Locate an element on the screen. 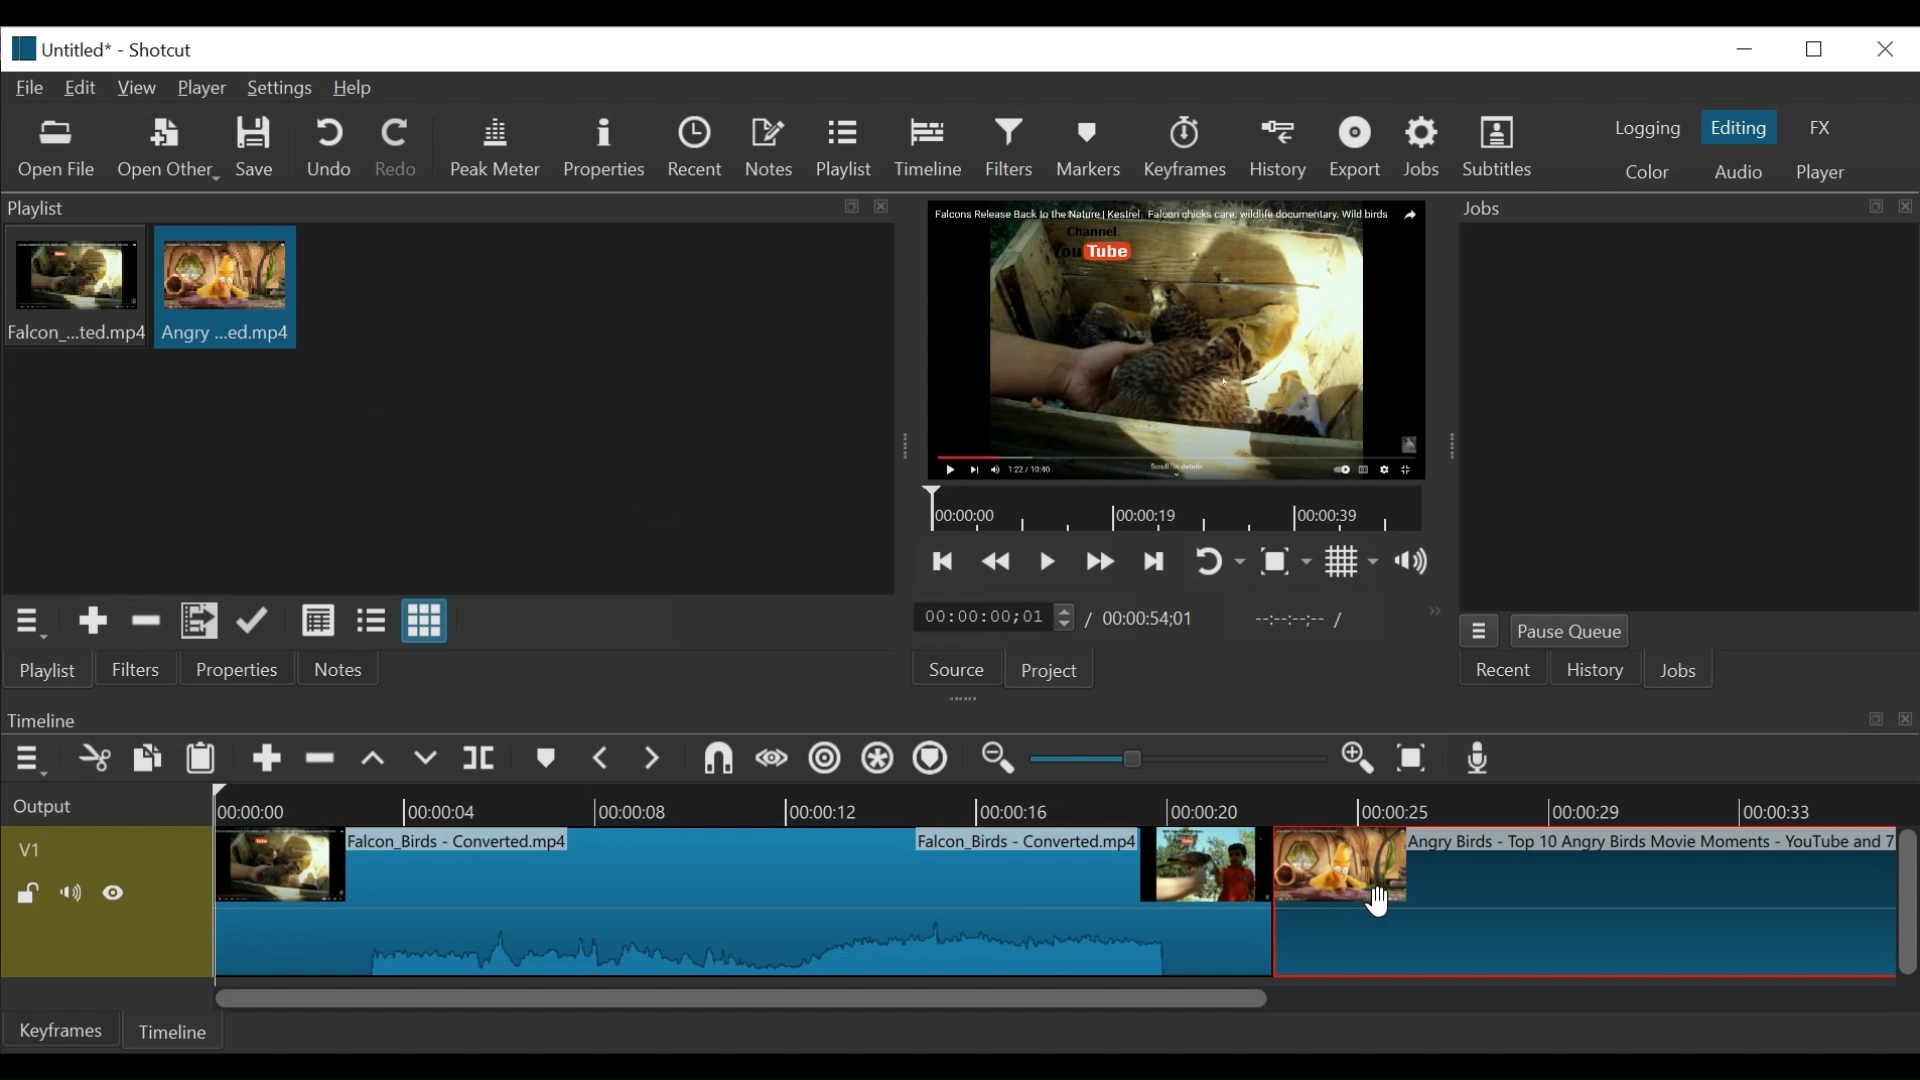 This screenshot has width=1920, height=1080. Open file is located at coordinates (57, 150).